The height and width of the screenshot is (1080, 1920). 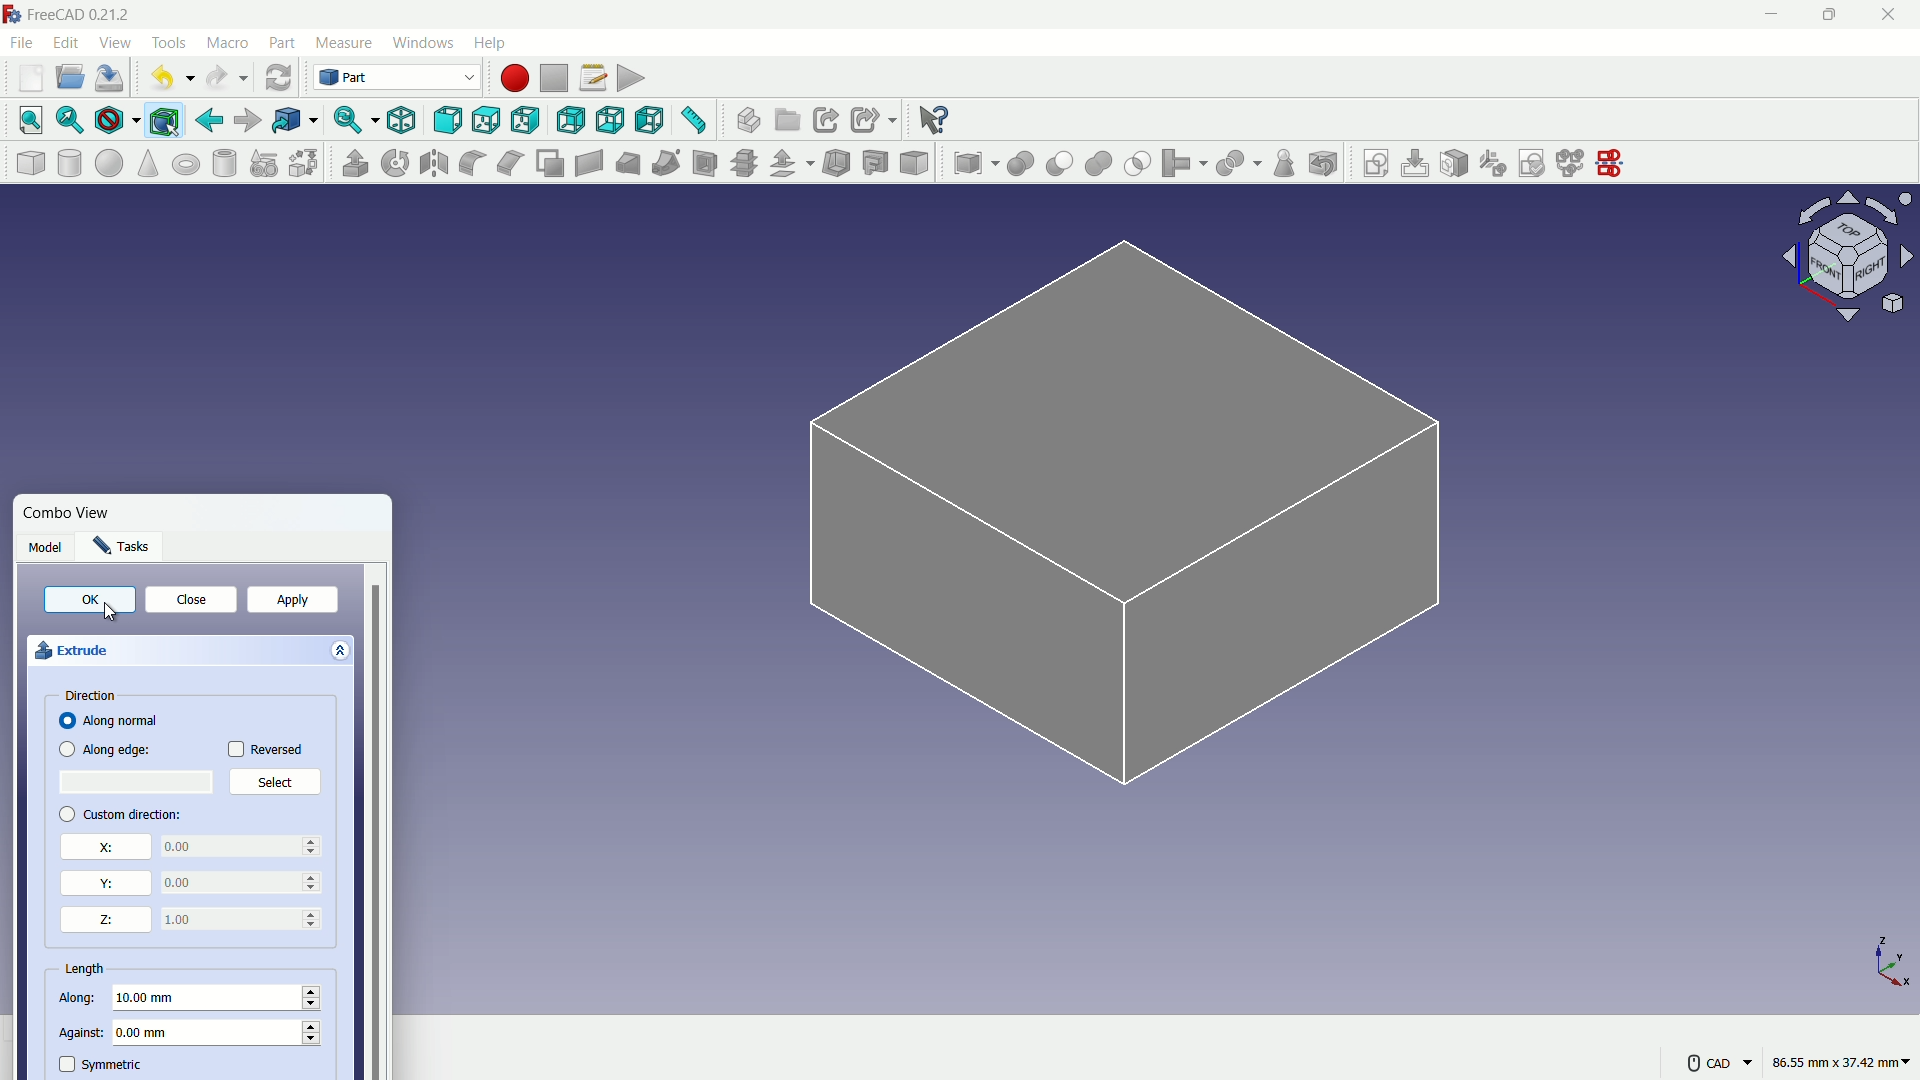 I want to click on isometric view, so click(x=402, y=121).